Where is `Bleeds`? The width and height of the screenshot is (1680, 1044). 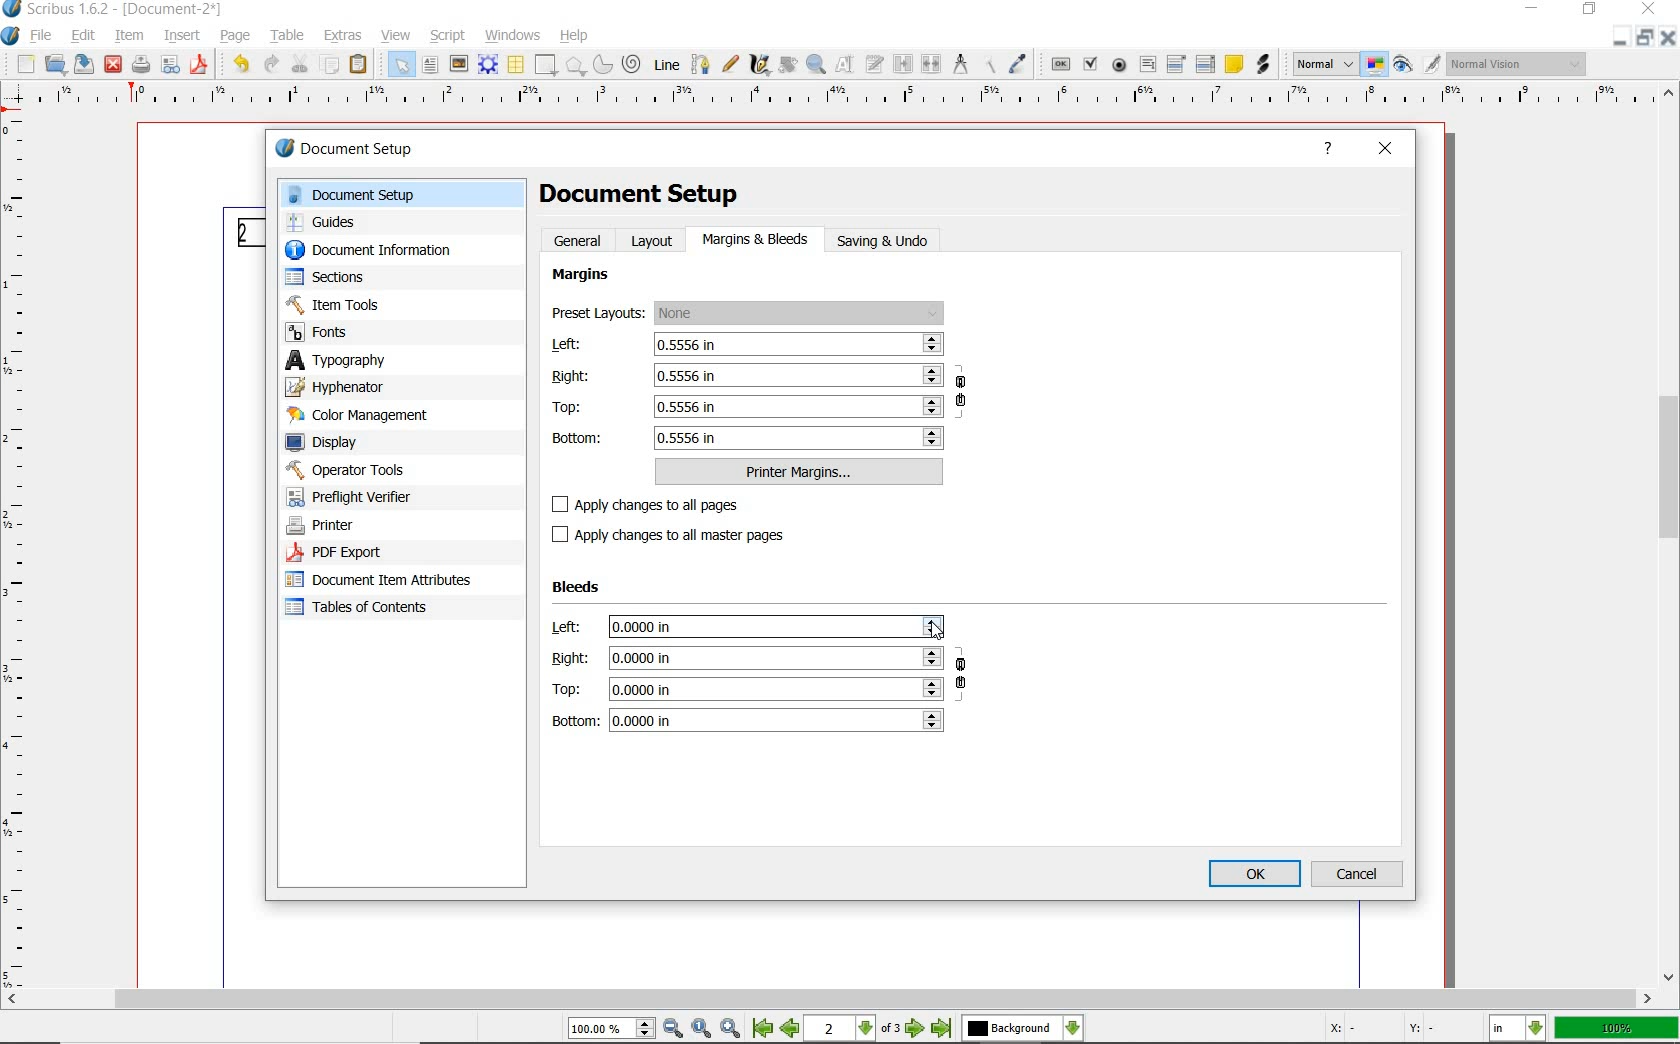 Bleeds is located at coordinates (580, 588).